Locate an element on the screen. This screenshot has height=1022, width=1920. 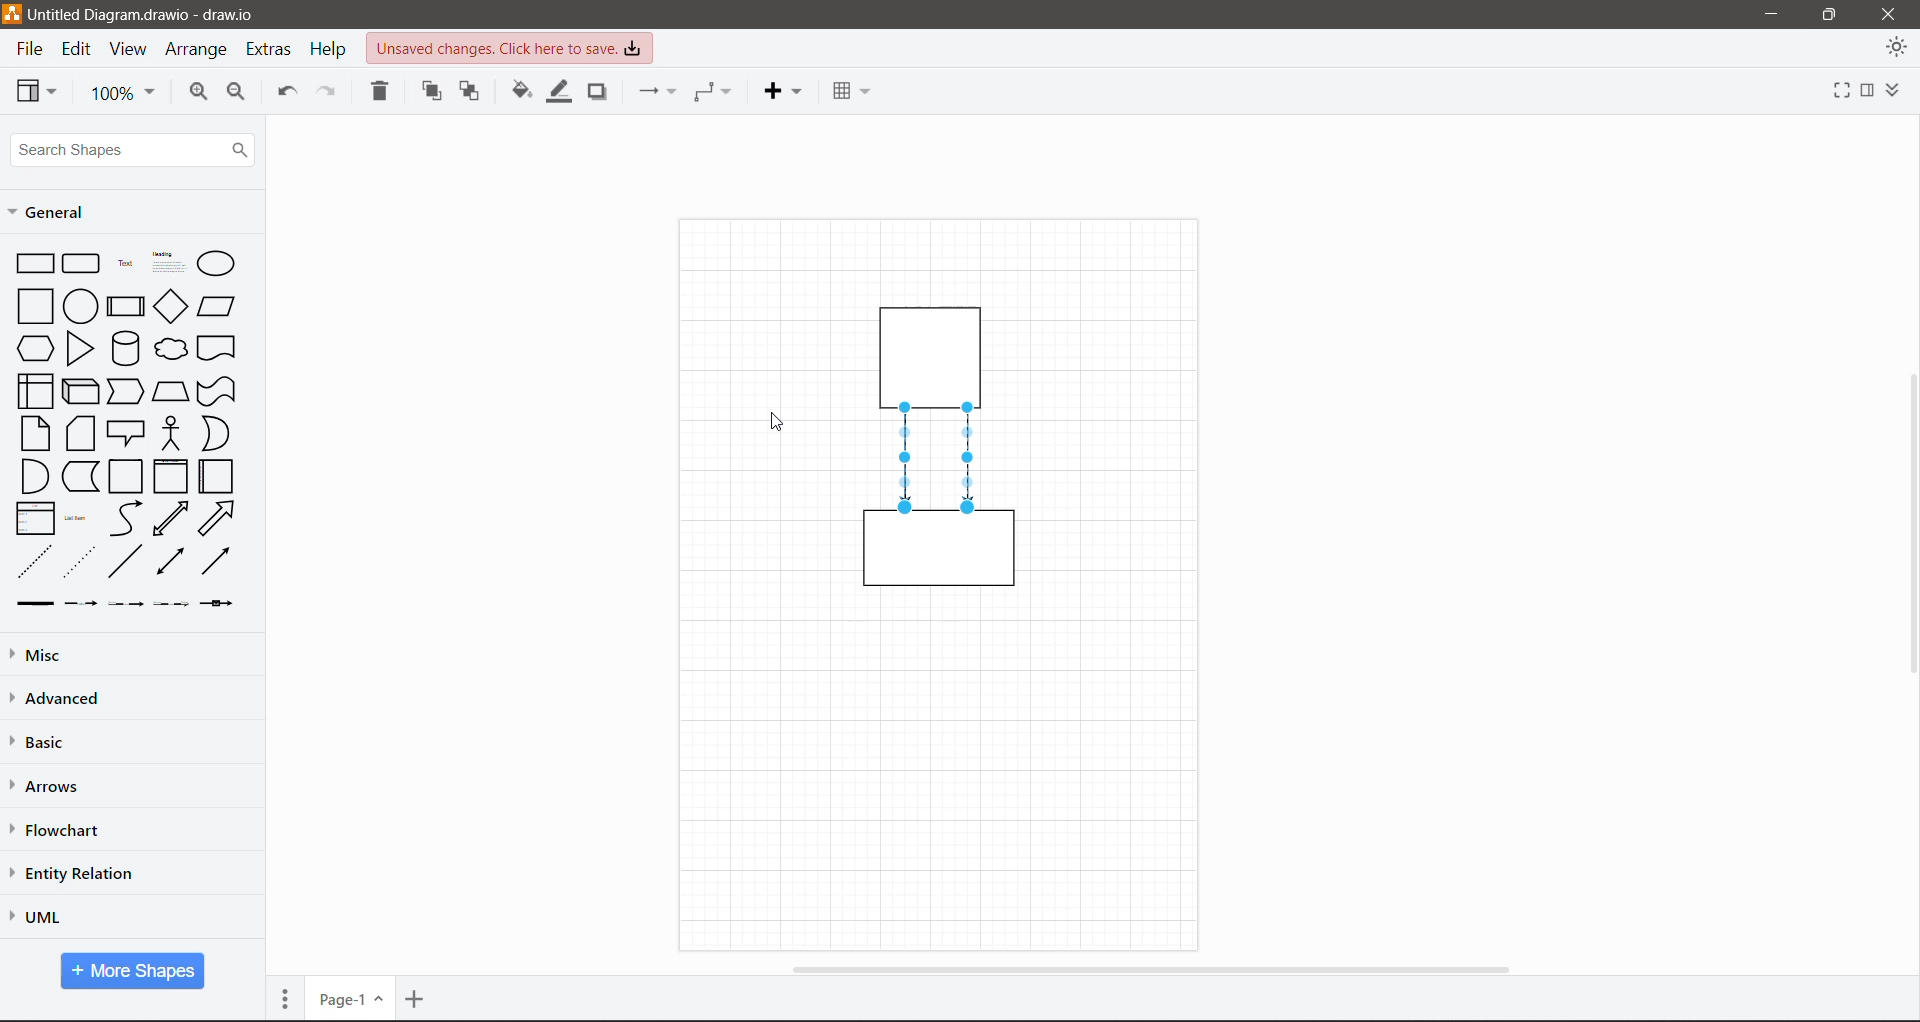
Vertical Scroll Bar is located at coordinates (1907, 523).